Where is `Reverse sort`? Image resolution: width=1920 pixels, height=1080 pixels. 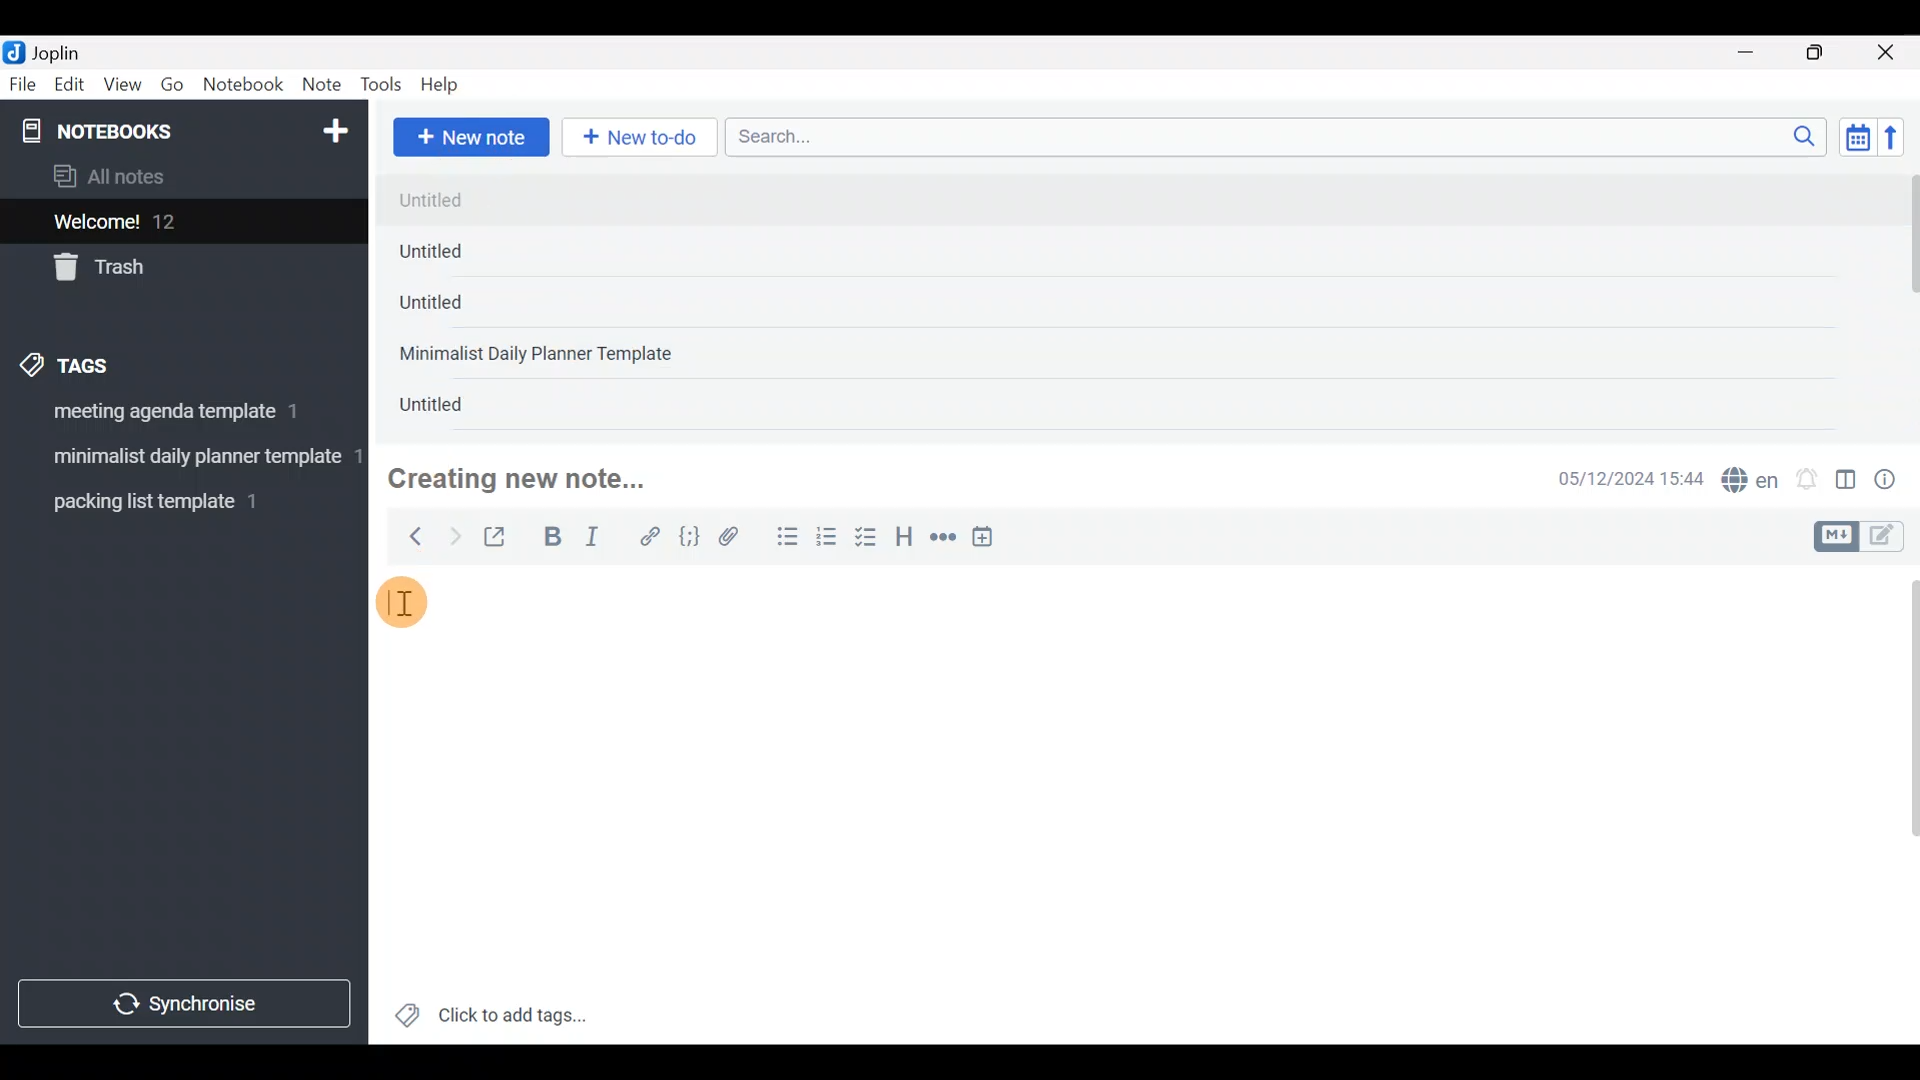 Reverse sort is located at coordinates (1901, 143).